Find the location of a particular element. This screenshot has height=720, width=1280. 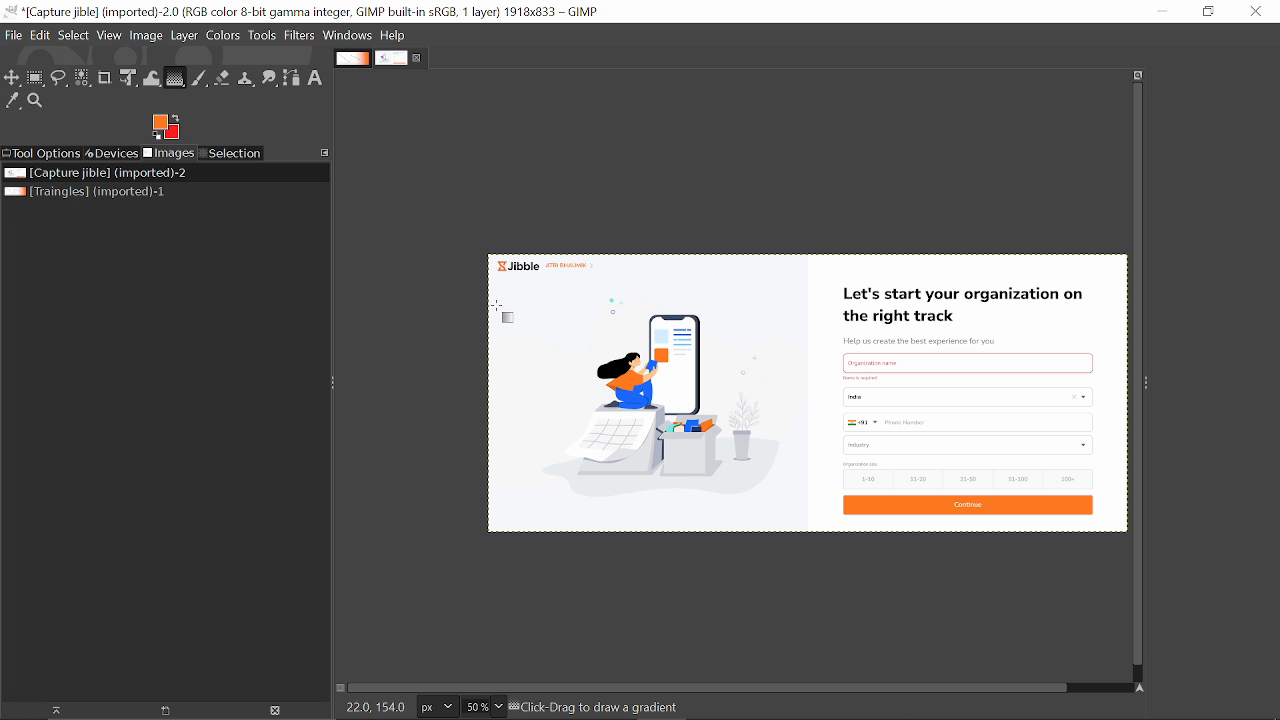

Minimize is located at coordinates (1164, 12).